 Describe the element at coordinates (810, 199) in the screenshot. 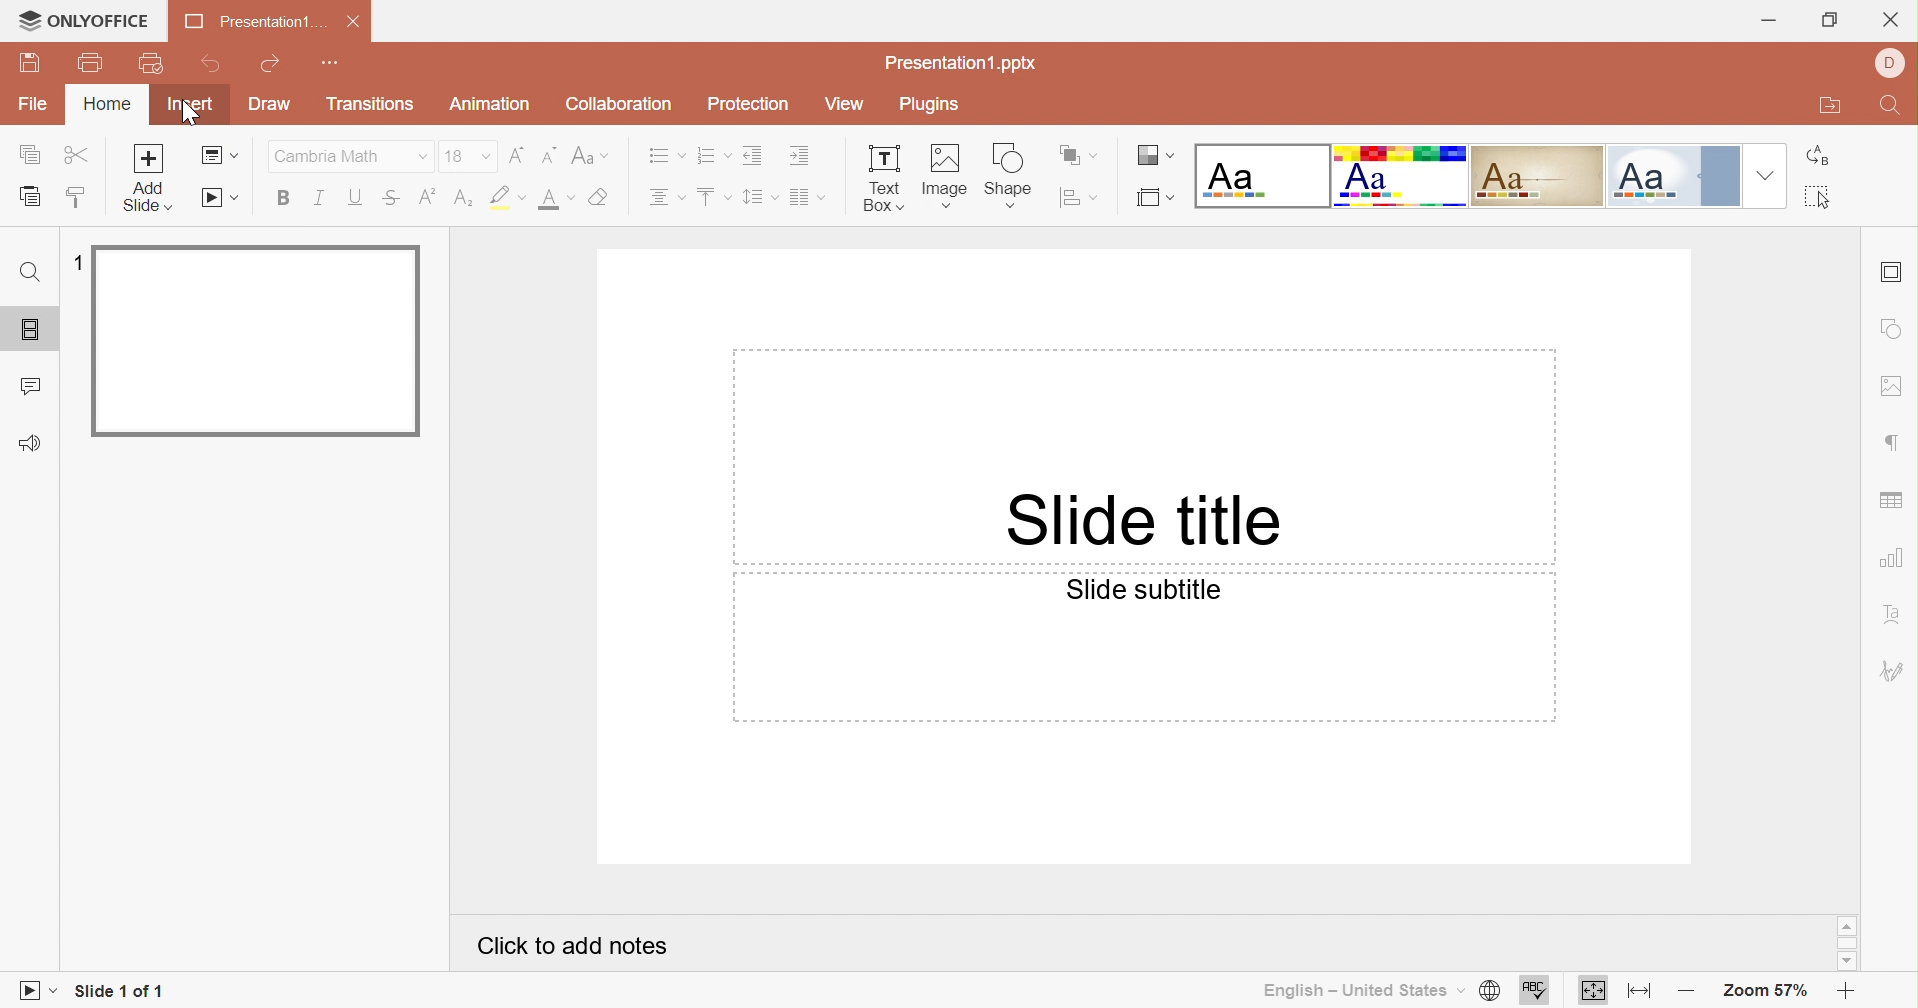

I see `Merge and center` at that location.